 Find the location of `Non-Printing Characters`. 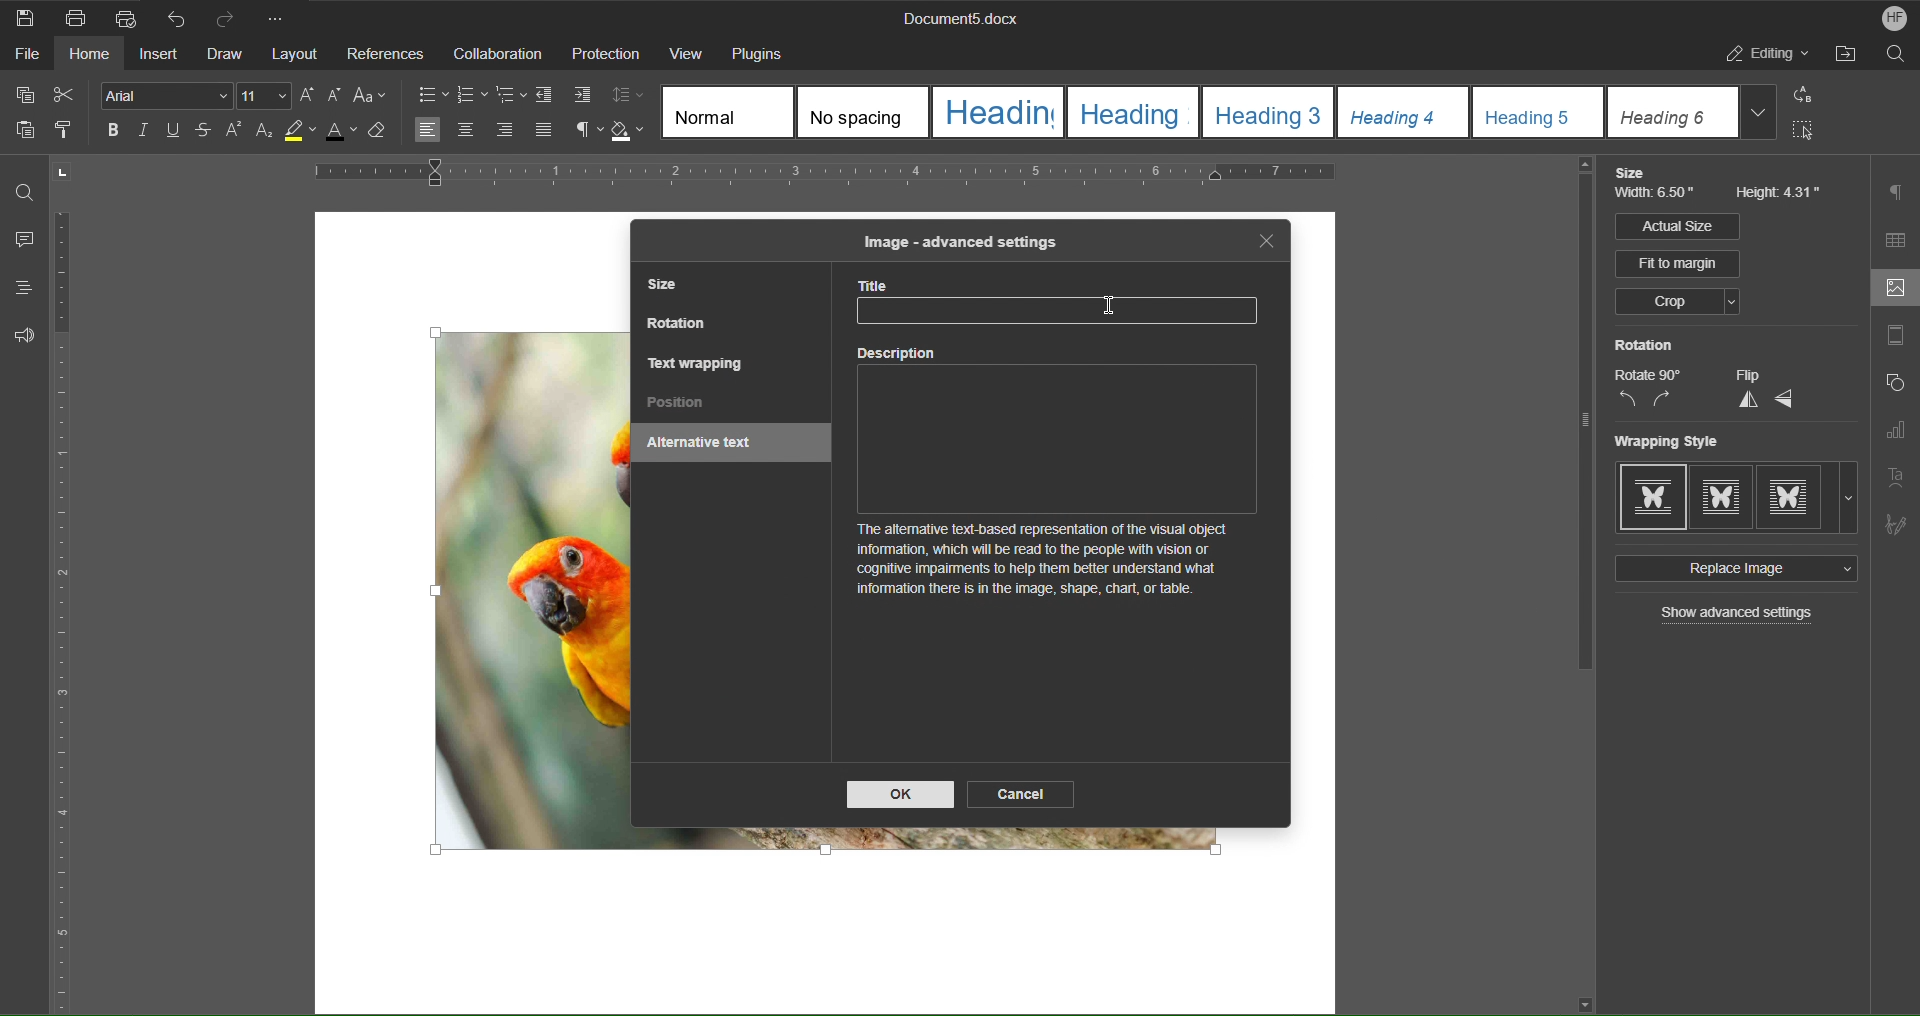

Non-Printing Characters is located at coordinates (581, 131).